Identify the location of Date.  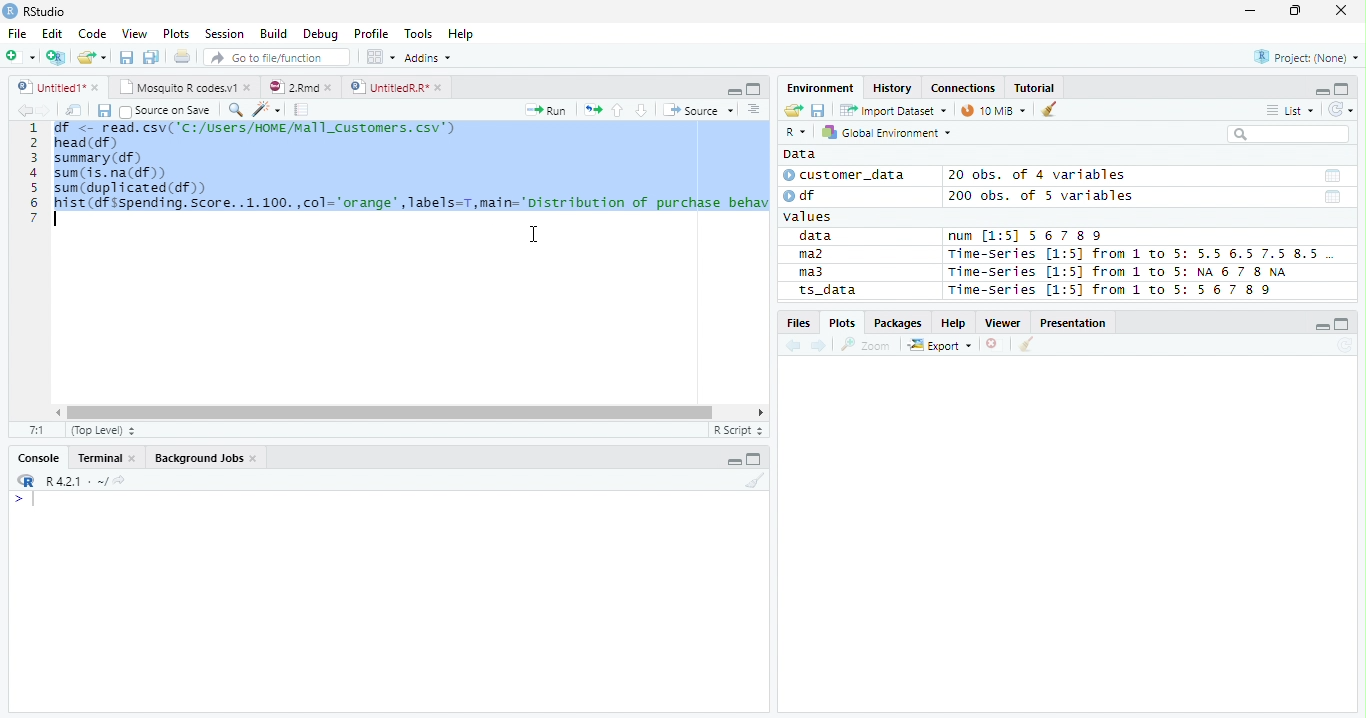
(1333, 198).